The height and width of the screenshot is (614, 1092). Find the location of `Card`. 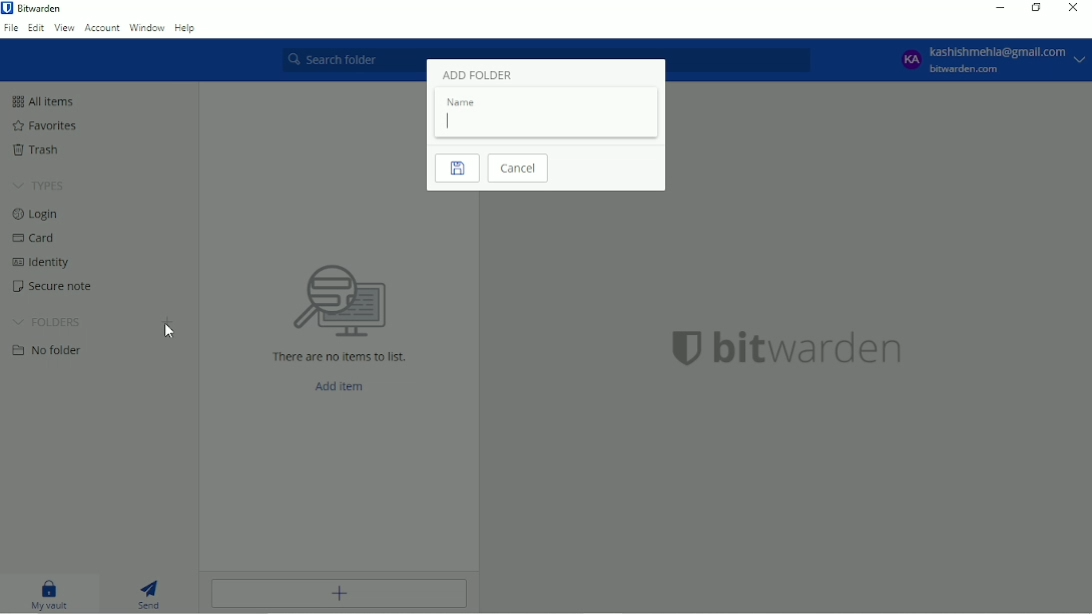

Card is located at coordinates (38, 239).